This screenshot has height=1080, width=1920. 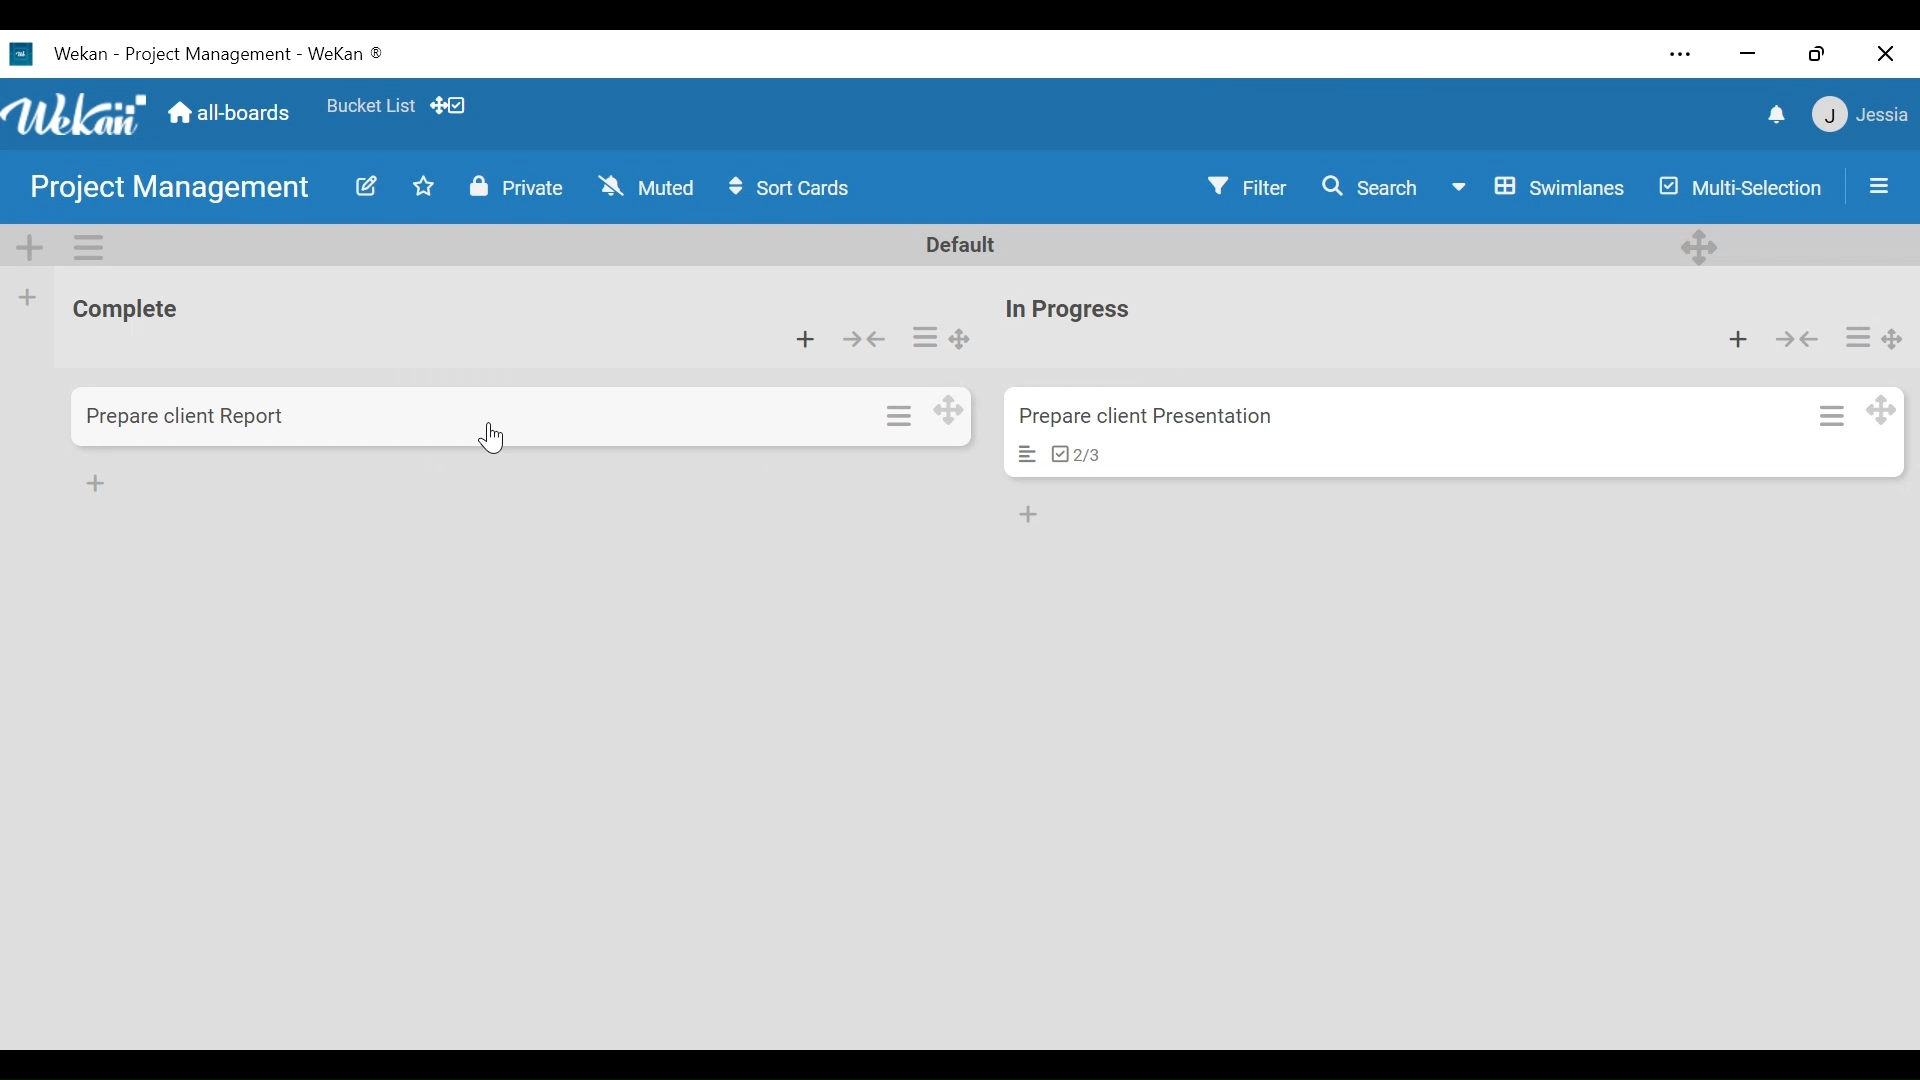 I want to click on Favorites, so click(x=373, y=106).